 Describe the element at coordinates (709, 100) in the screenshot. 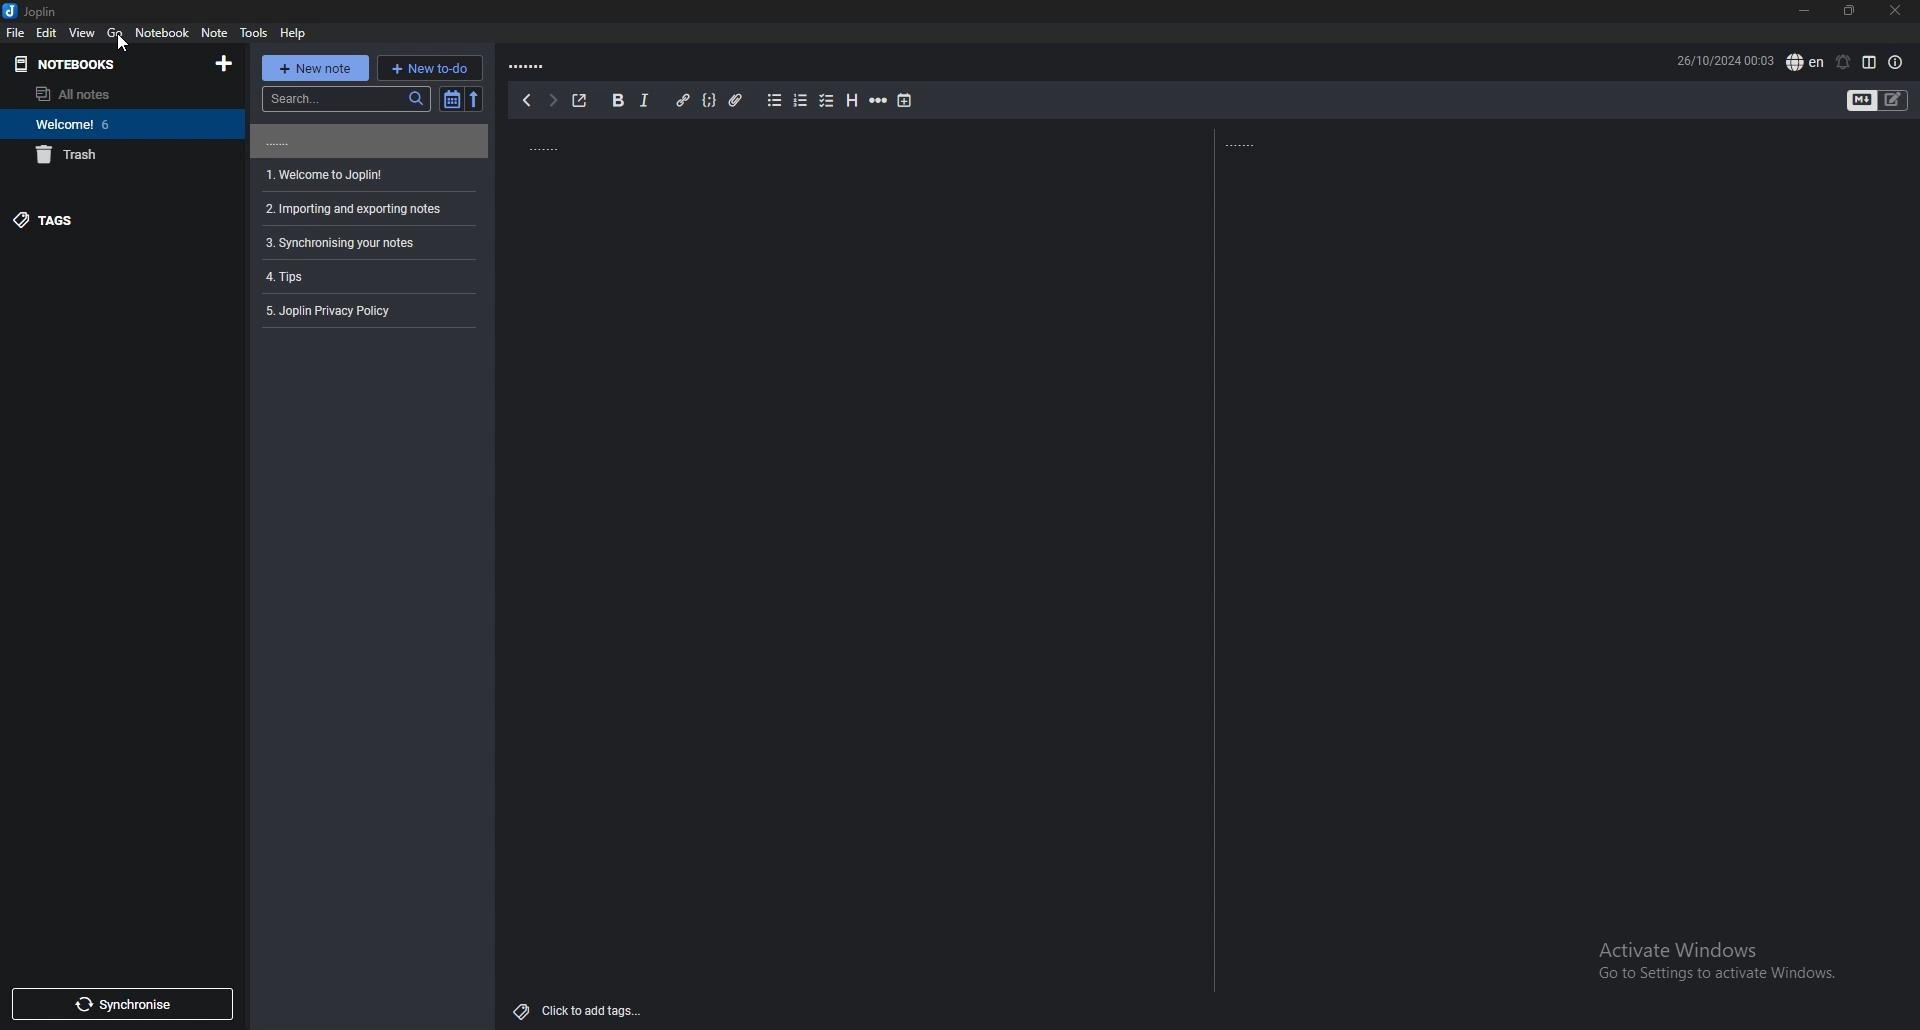

I see `code` at that location.